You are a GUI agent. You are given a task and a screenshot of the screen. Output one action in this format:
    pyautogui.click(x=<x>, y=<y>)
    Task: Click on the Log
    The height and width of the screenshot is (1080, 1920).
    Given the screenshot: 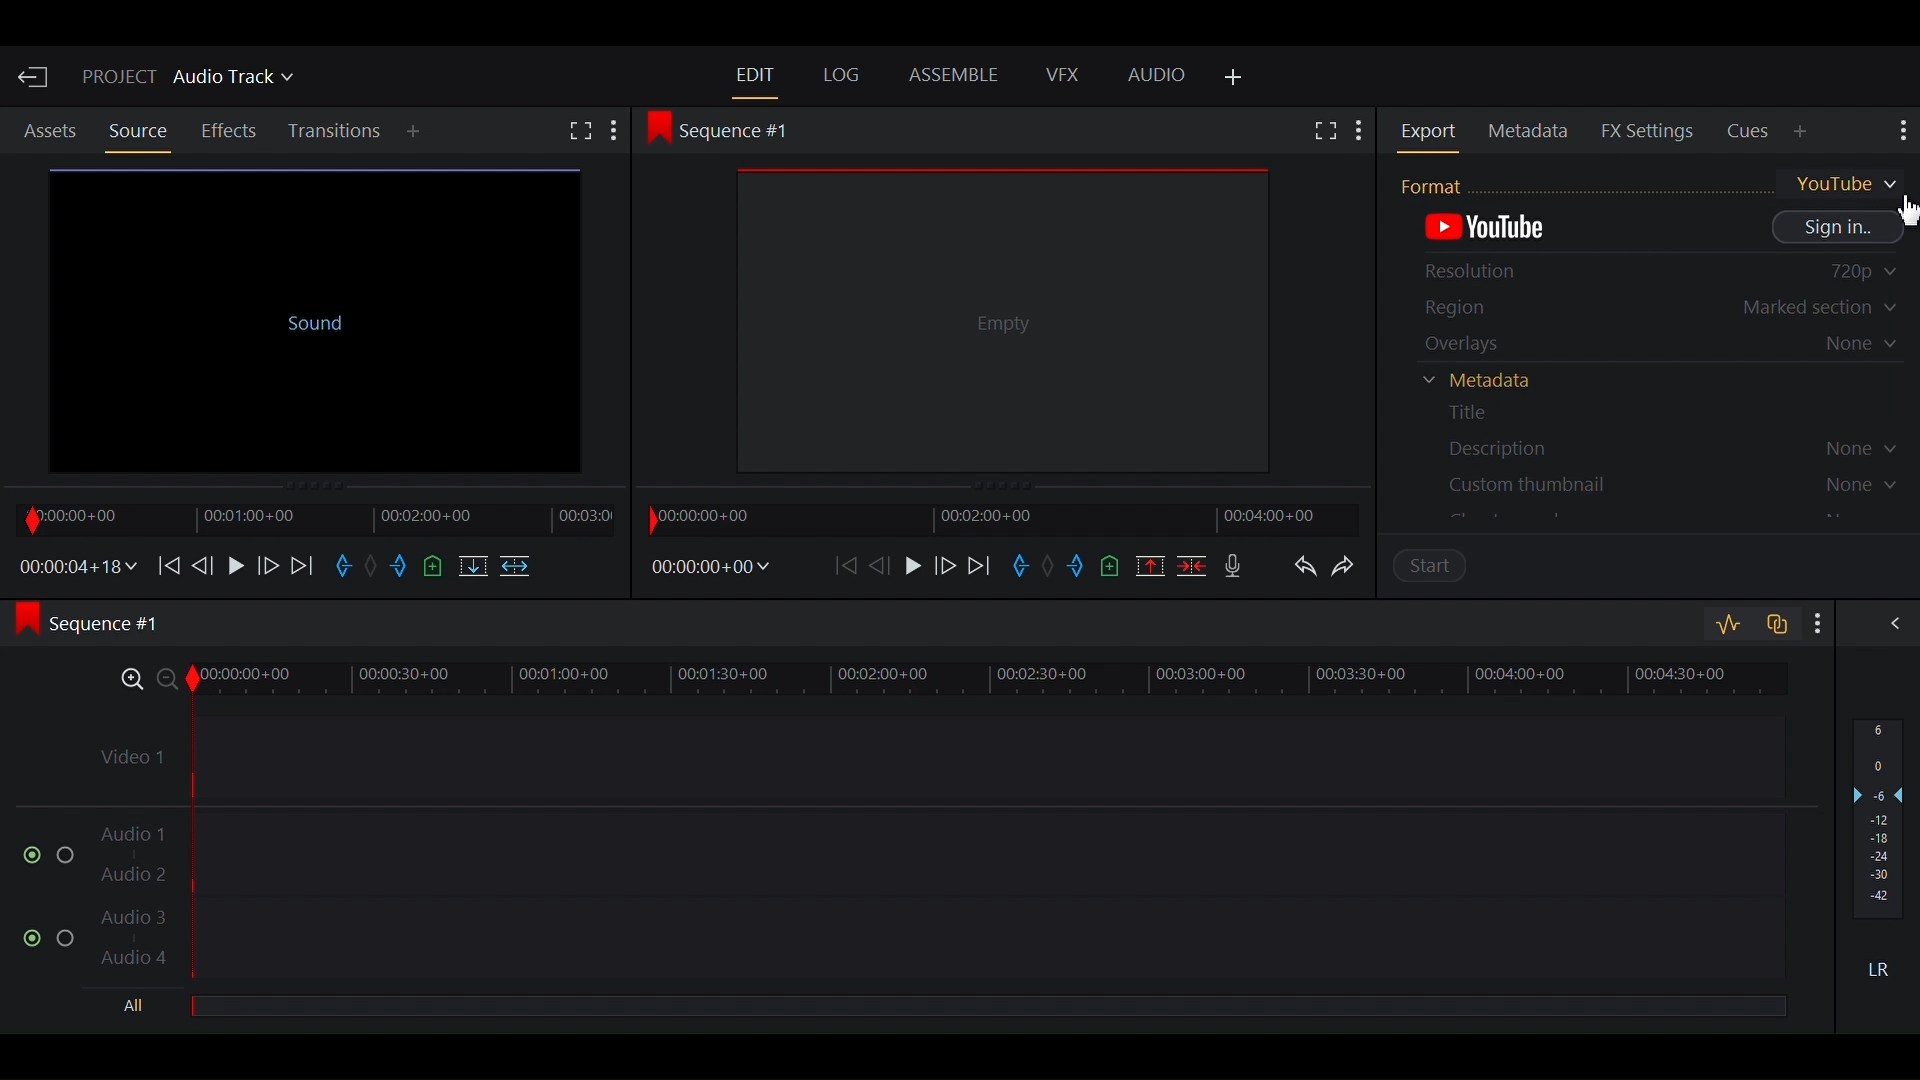 What is the action you would take?
    pyautogui.click(x=843, y=75)
    